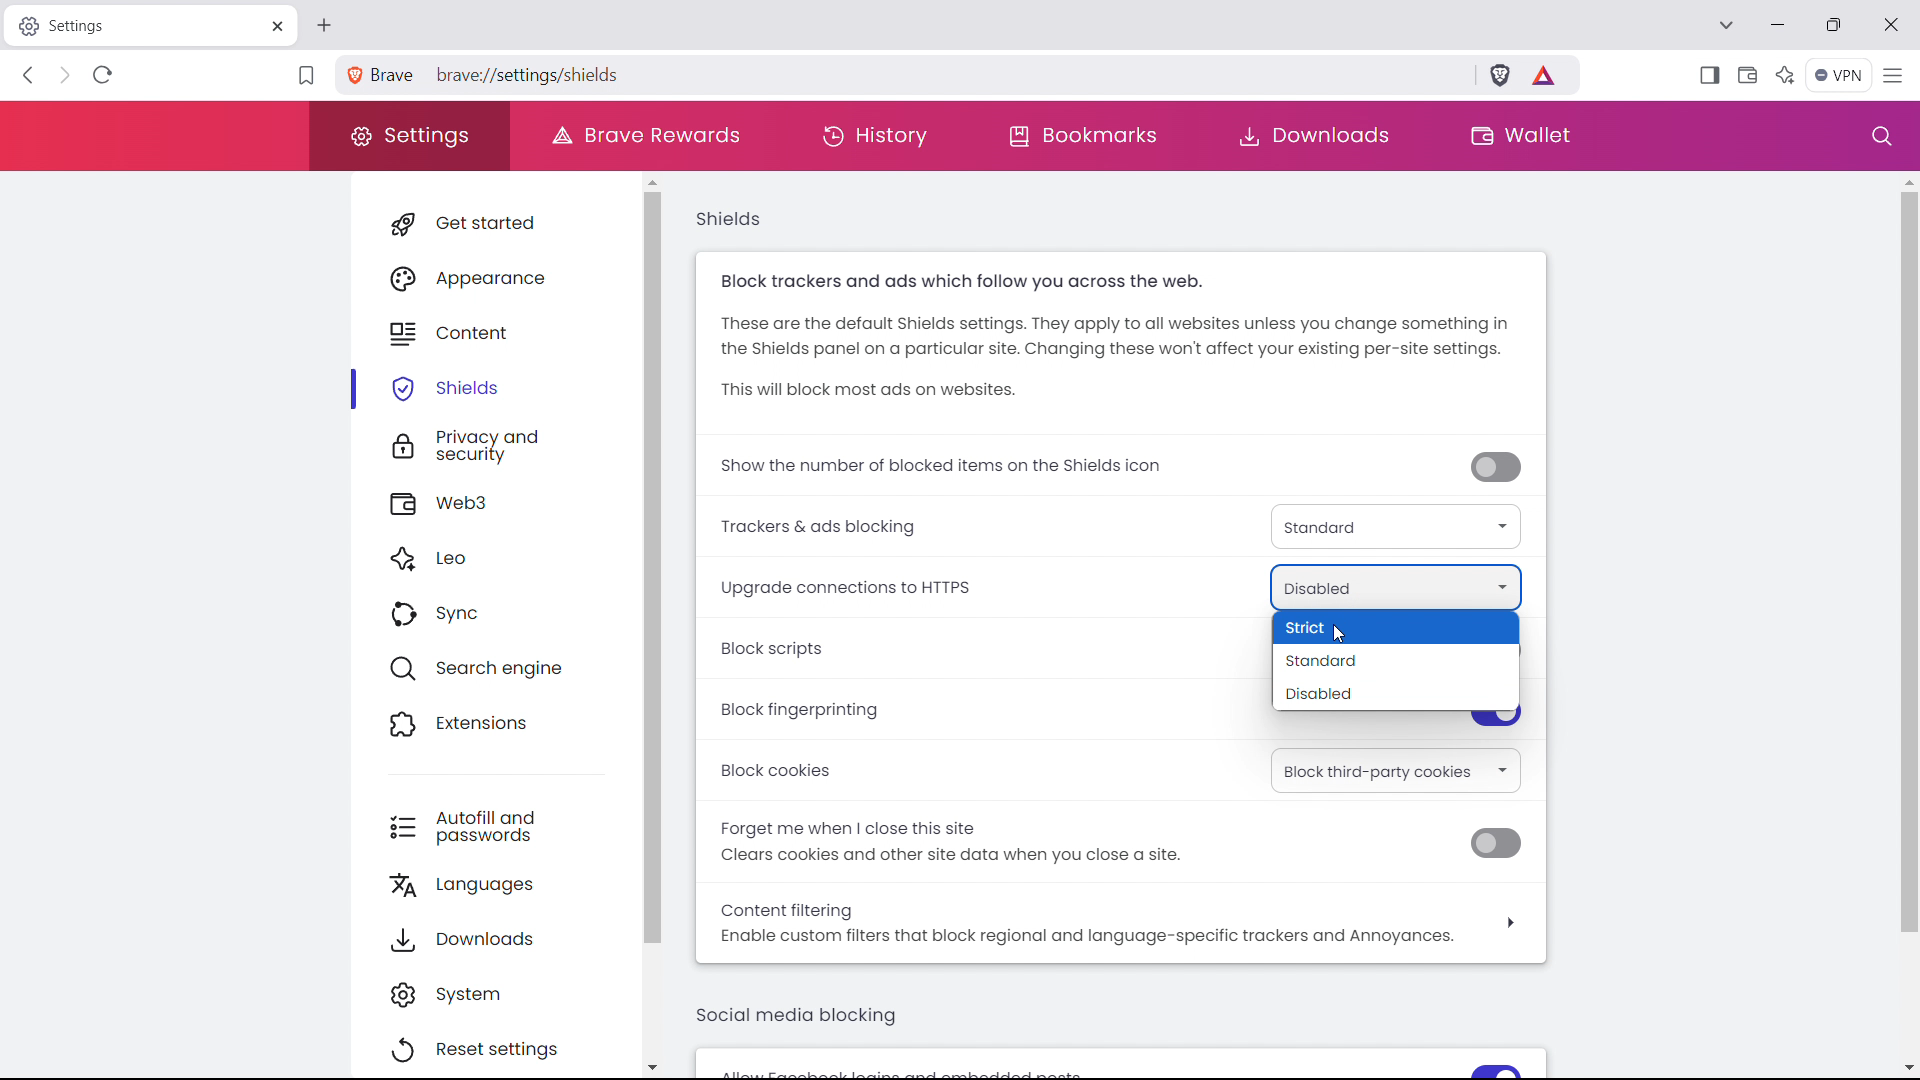 The height and width of the screenshot is (1080, 1920). What do you see at coordinates (866, 391) in the screenshot?
I see `This will block most ads on websites.` at bounding box center [866, 391].